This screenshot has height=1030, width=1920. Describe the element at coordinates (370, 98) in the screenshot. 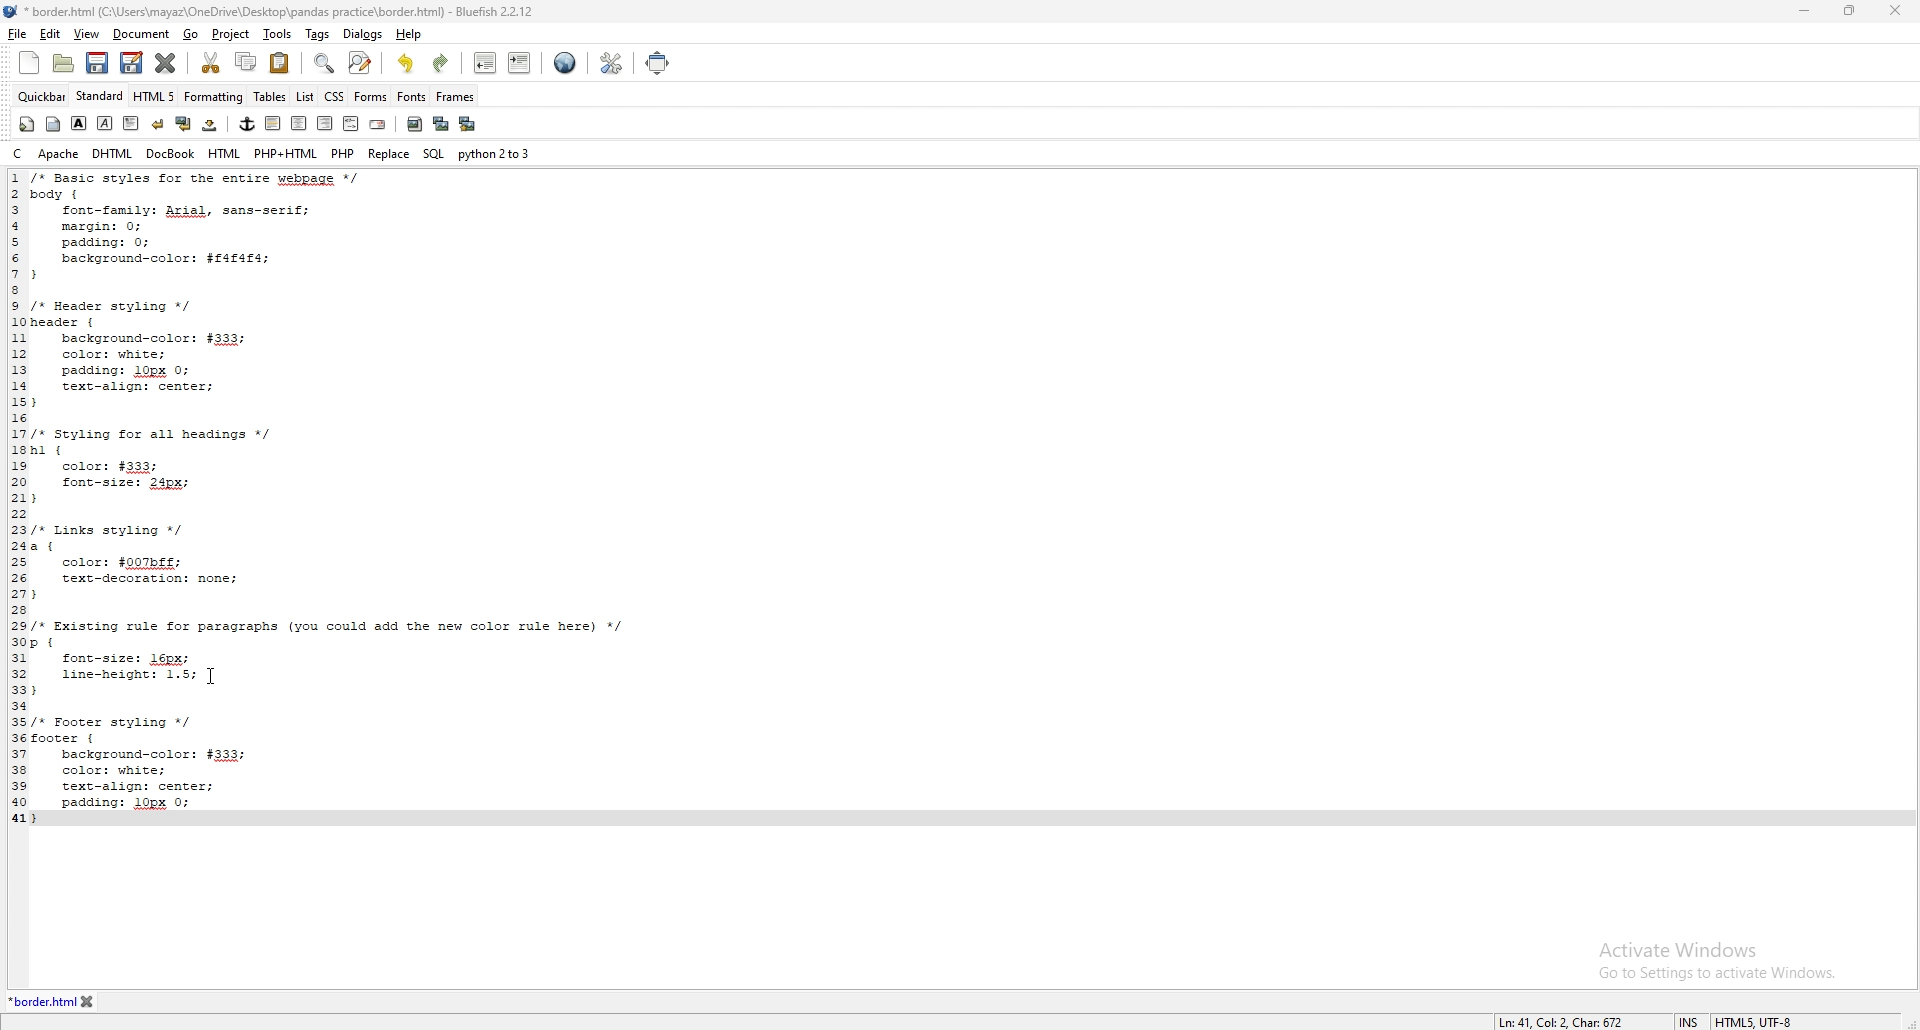

I see `forms` at that location.